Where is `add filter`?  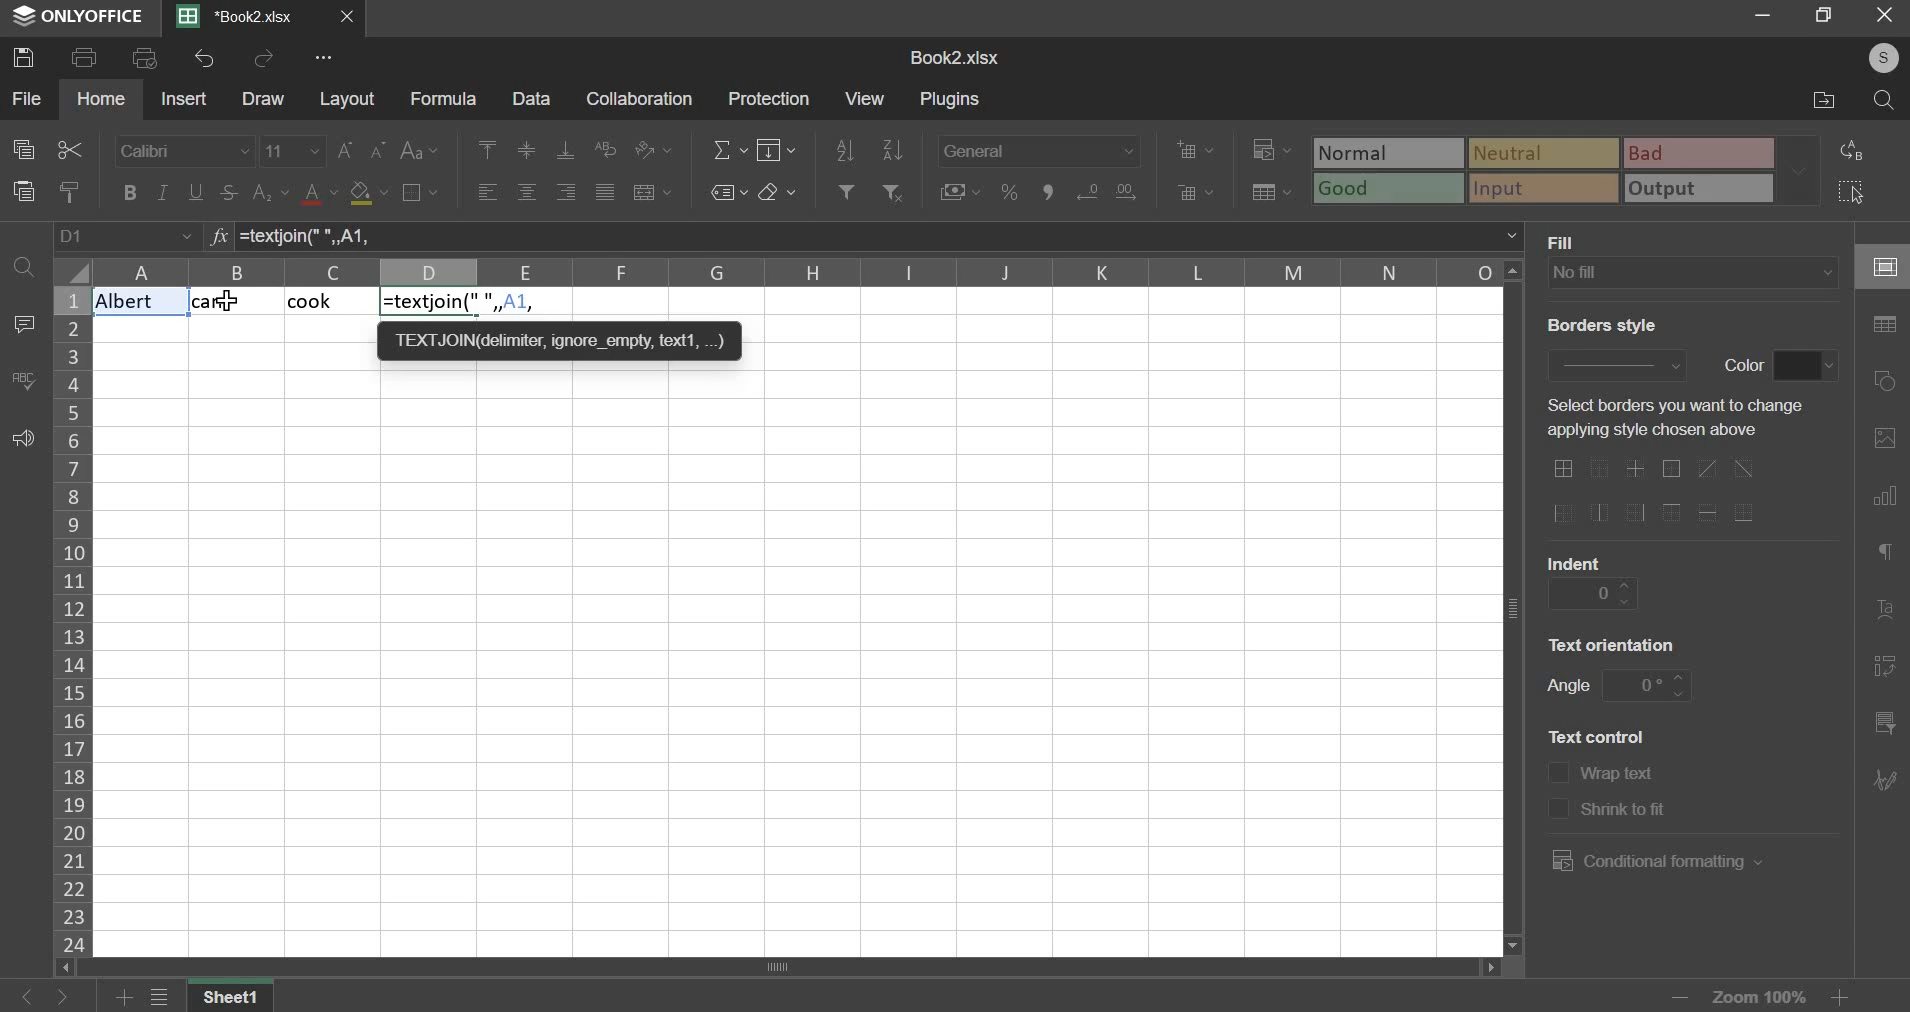
add filter is located at coordinates (844, 190).